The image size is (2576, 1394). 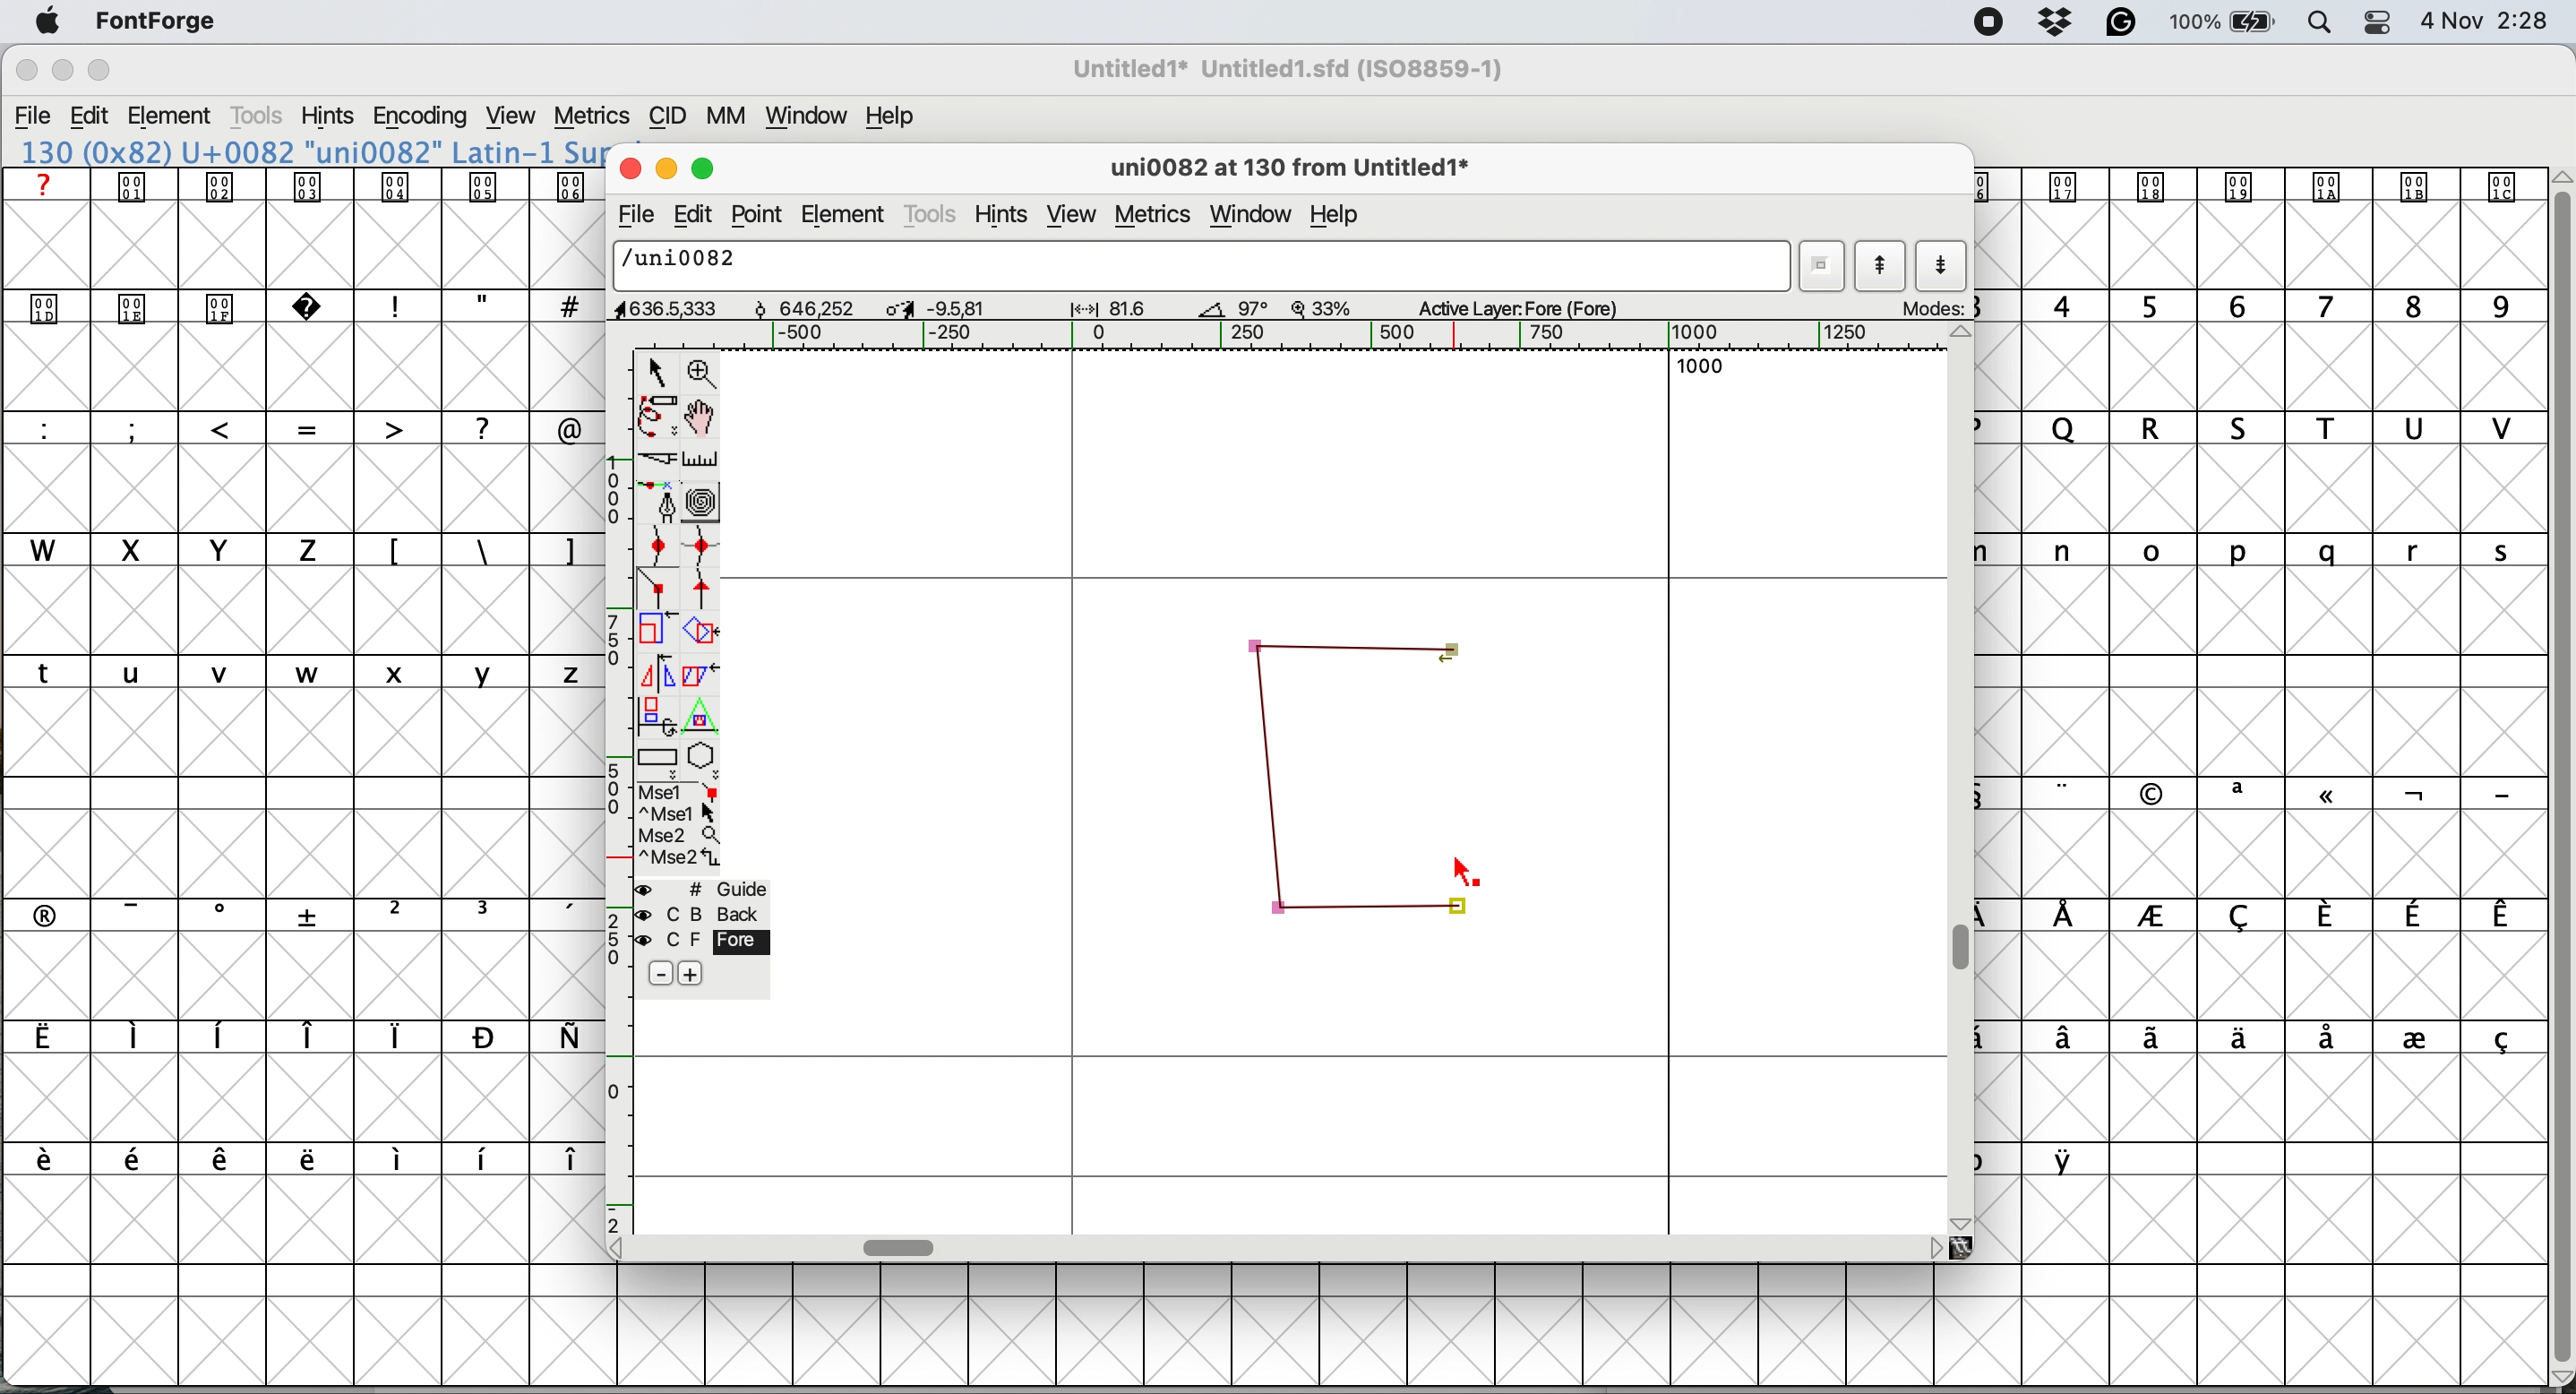 What do you see at coordinates (1256, 215) in the screenshot?
I see `window` at bounding box center [1256, 215].